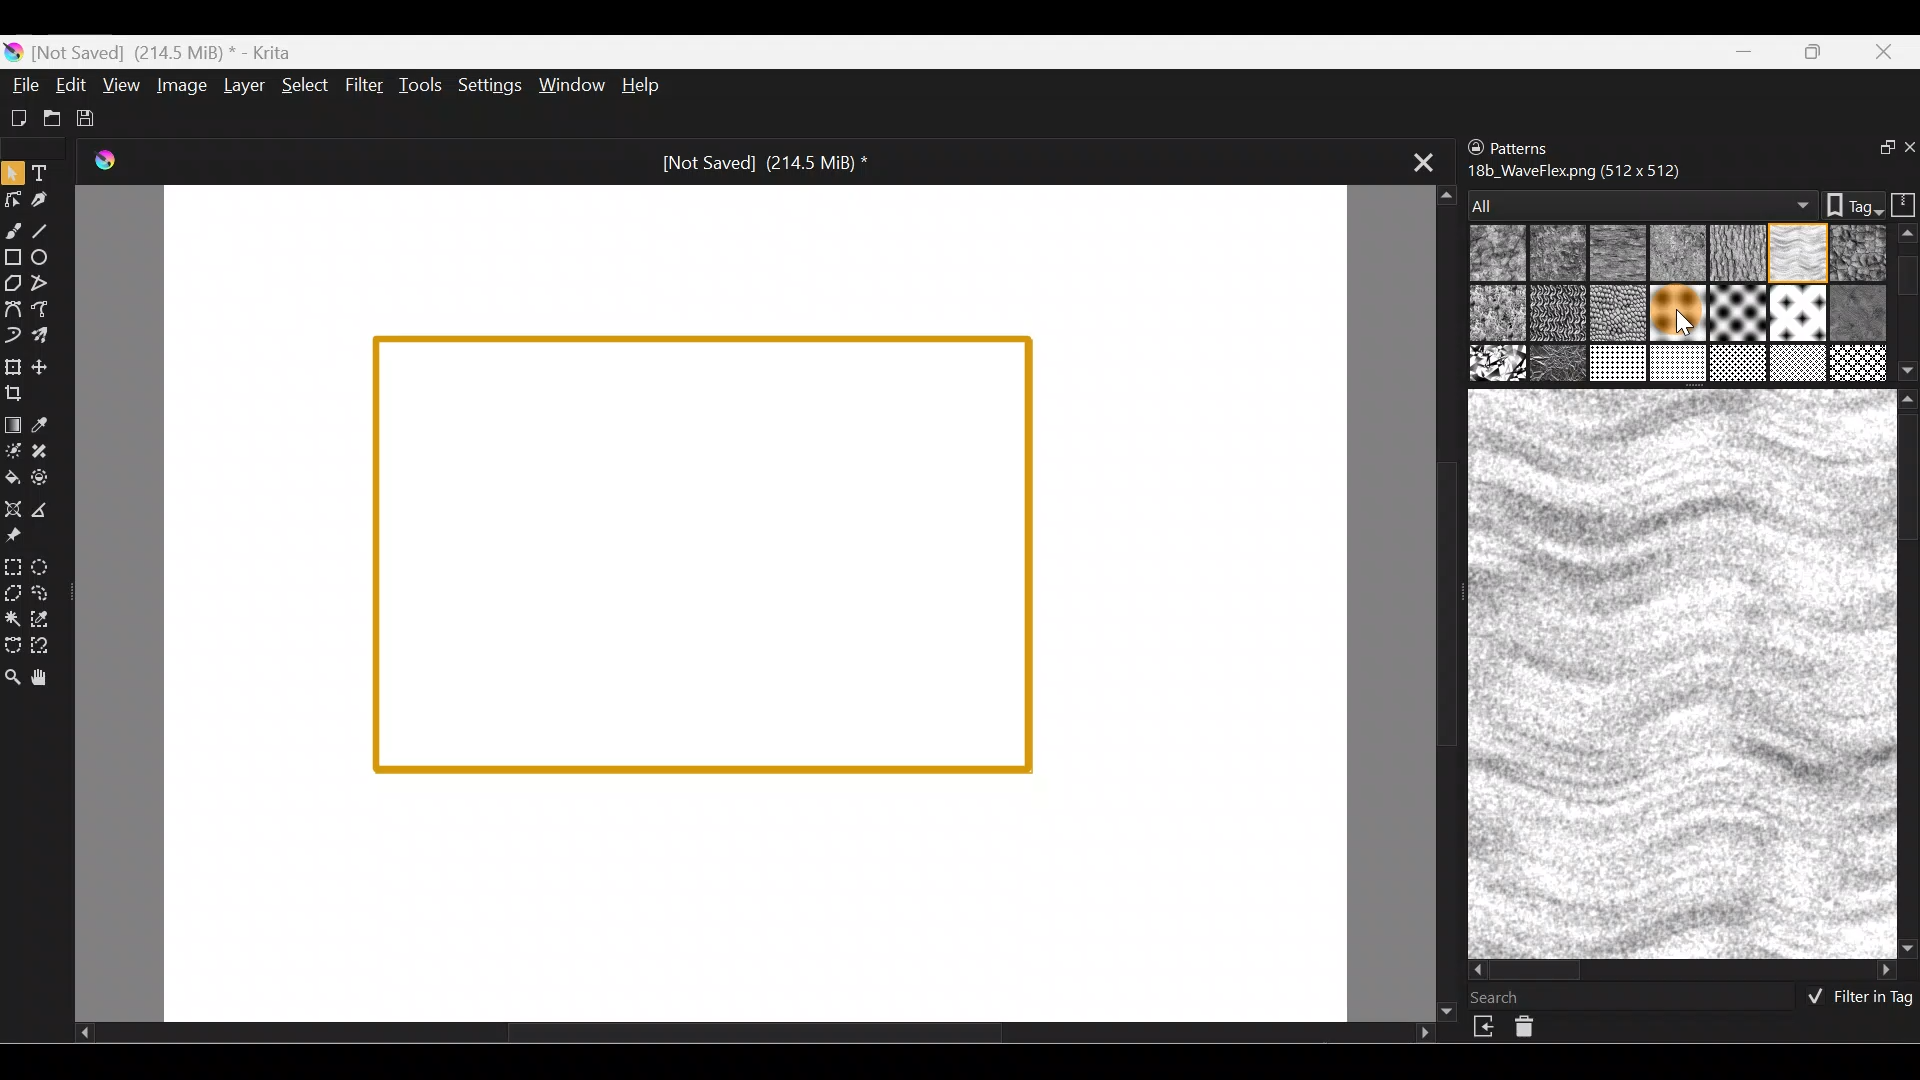 The image size is (1920, 1080). I want to click on Polygonal selection tool, so click(14, 592).